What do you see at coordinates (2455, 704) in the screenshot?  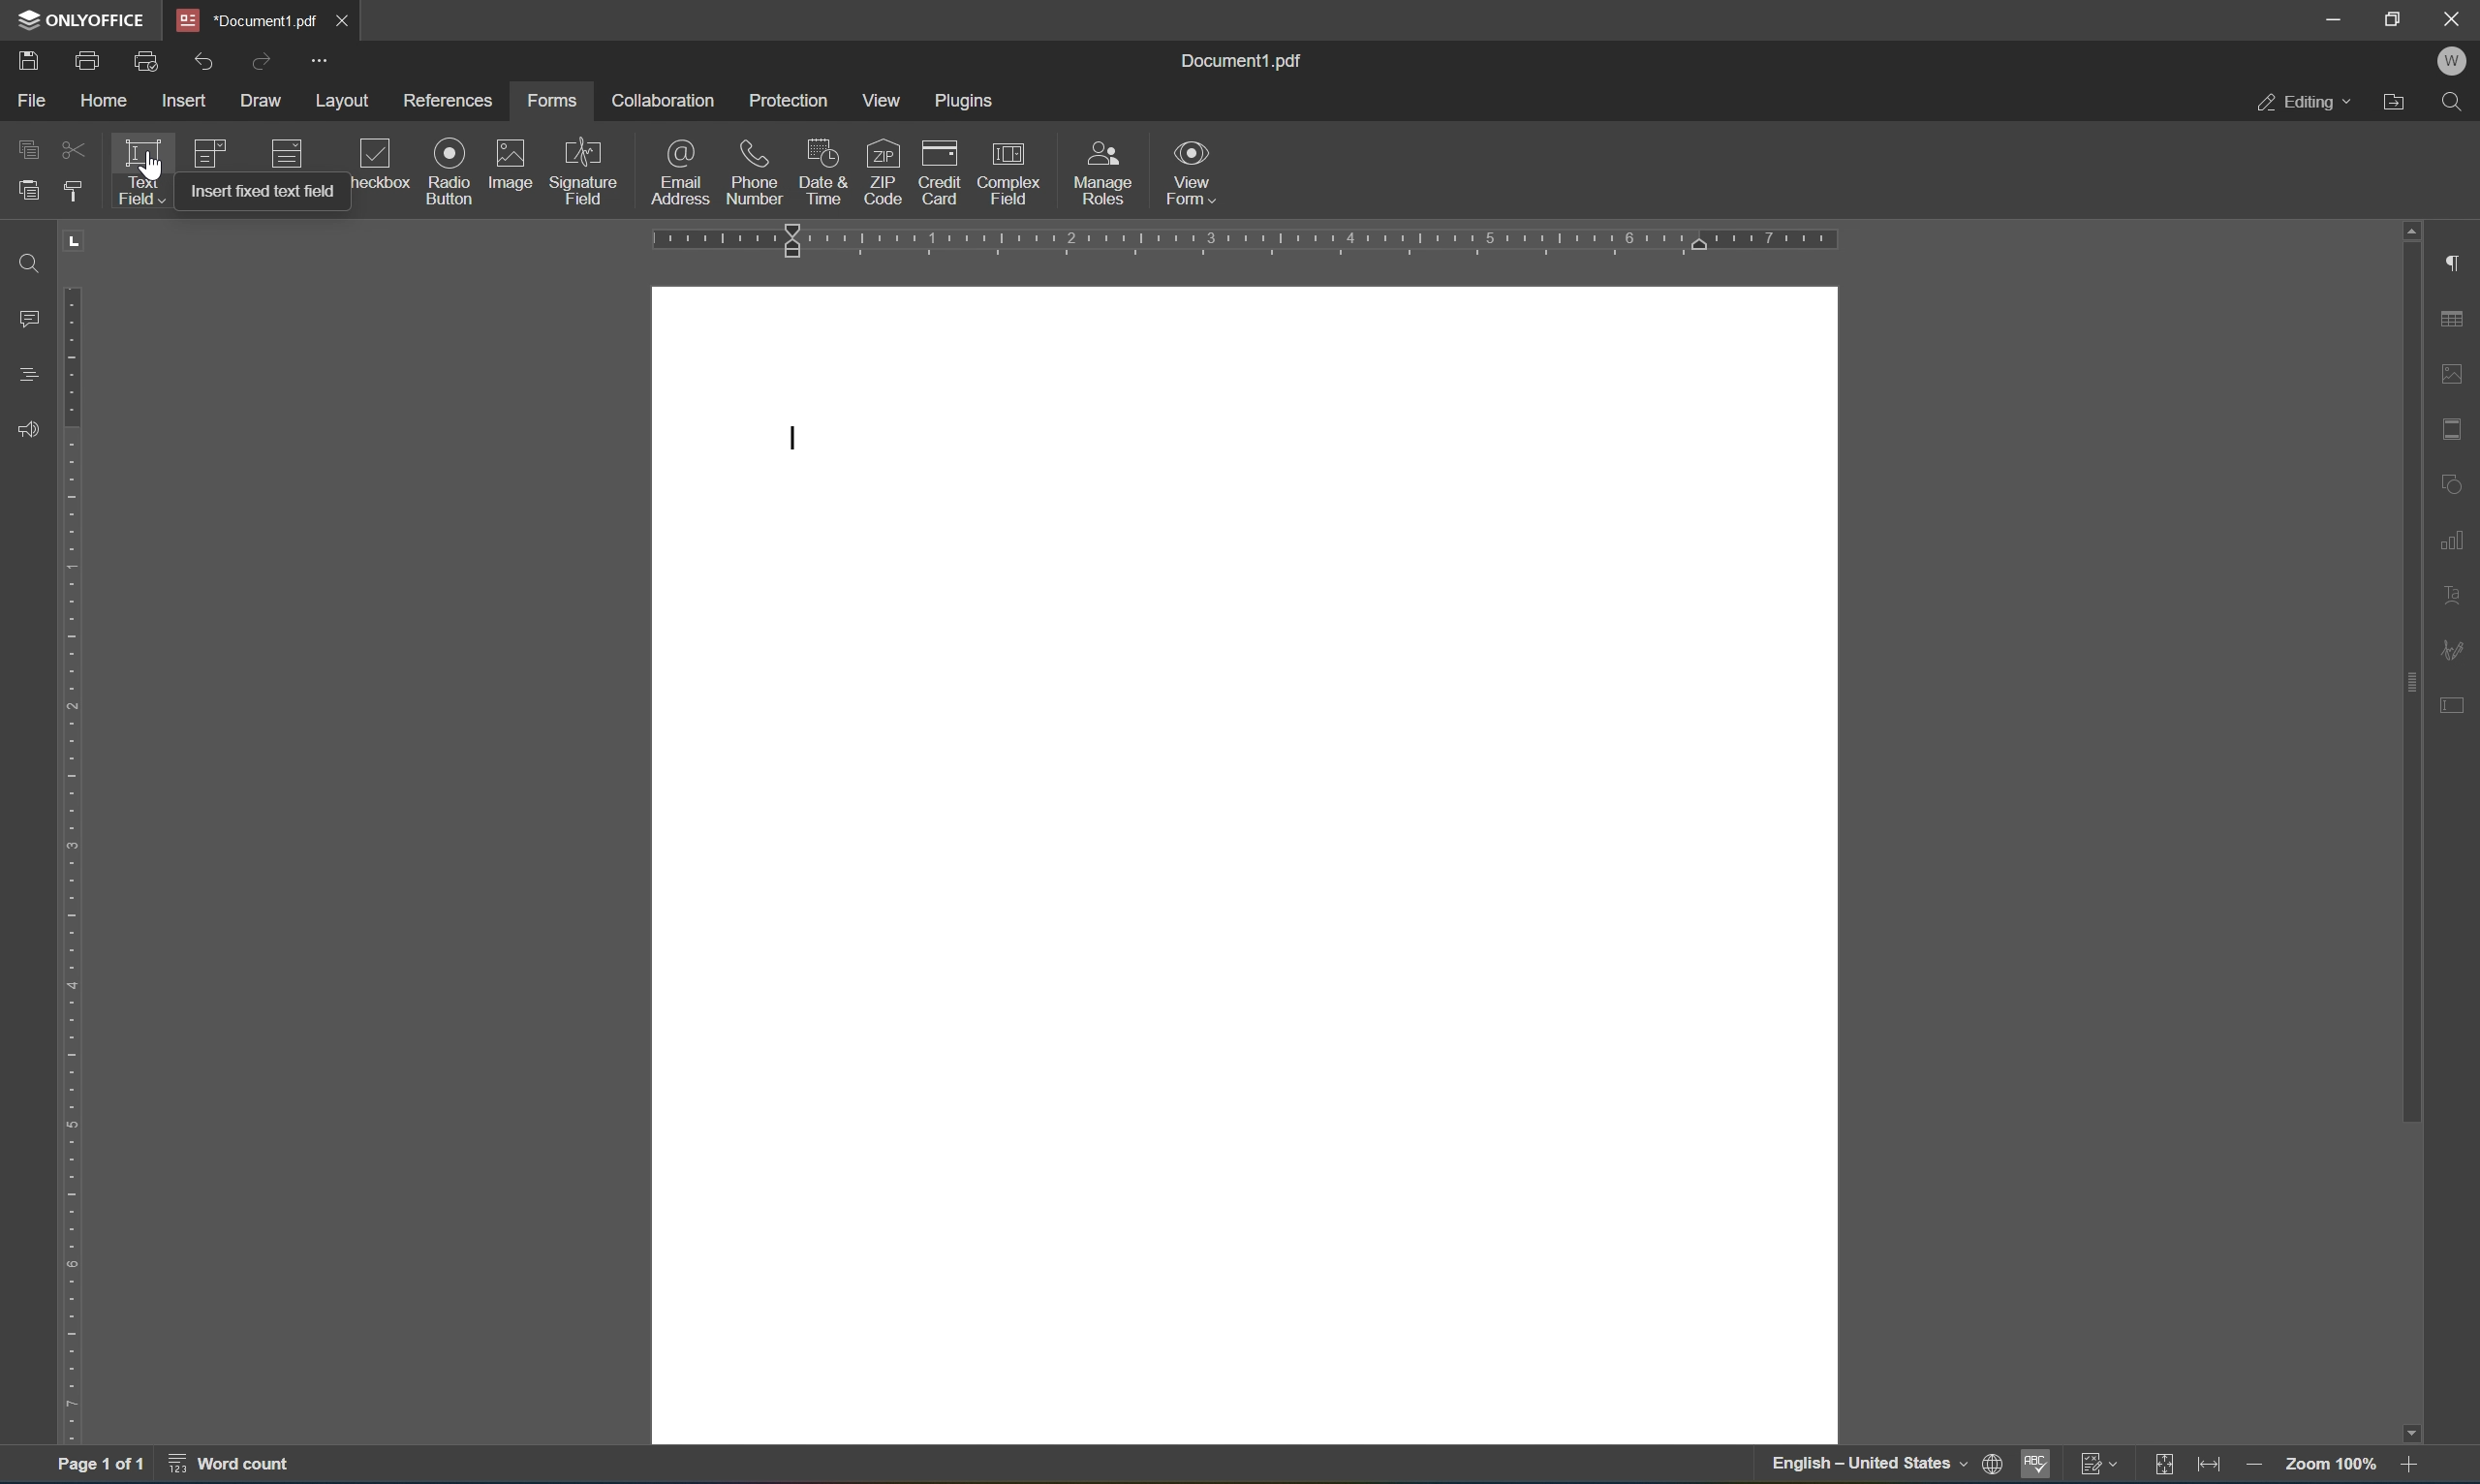 I see `form settings` at bounding box center [2455, 704].